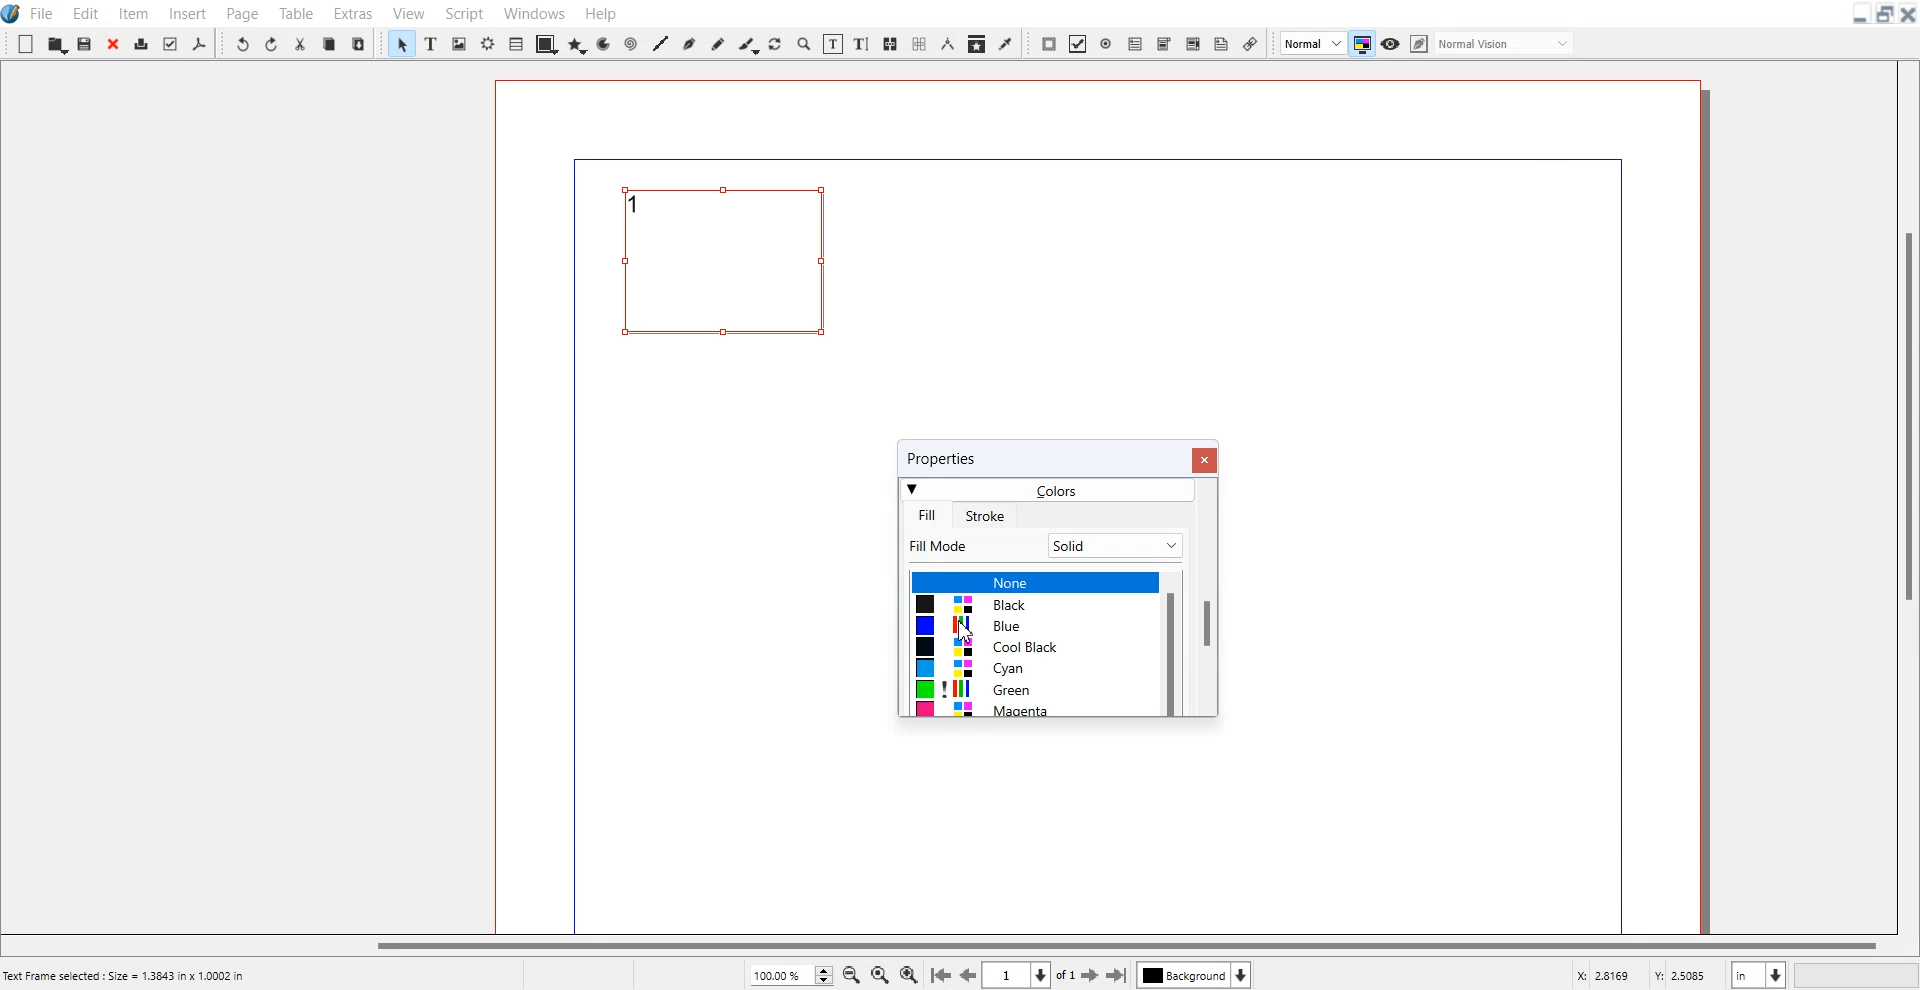  Describe the element at coordinates (516, 43) in the screenshot. I see `Table` at that location.